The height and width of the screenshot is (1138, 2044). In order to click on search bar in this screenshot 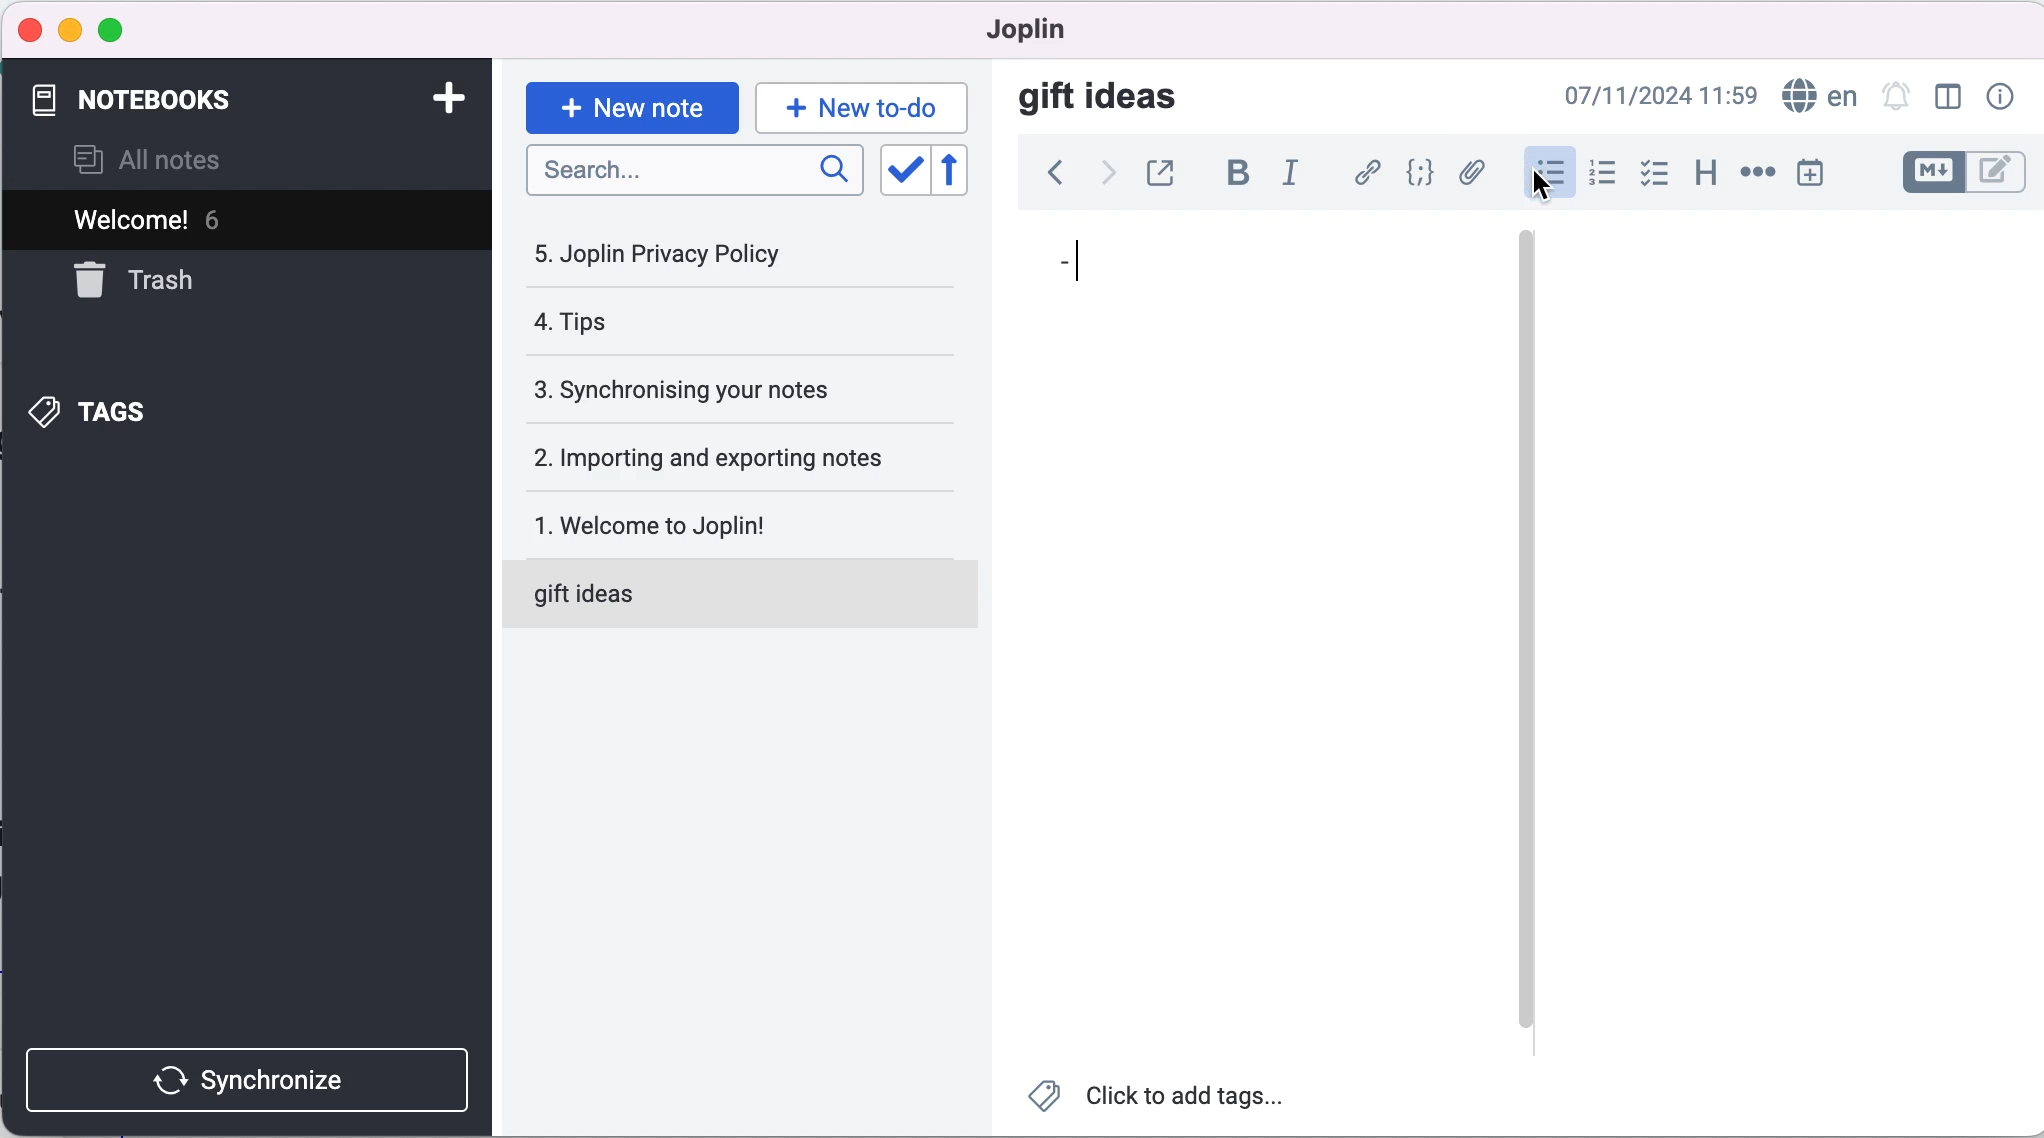, I will do `click(691, 172)`.